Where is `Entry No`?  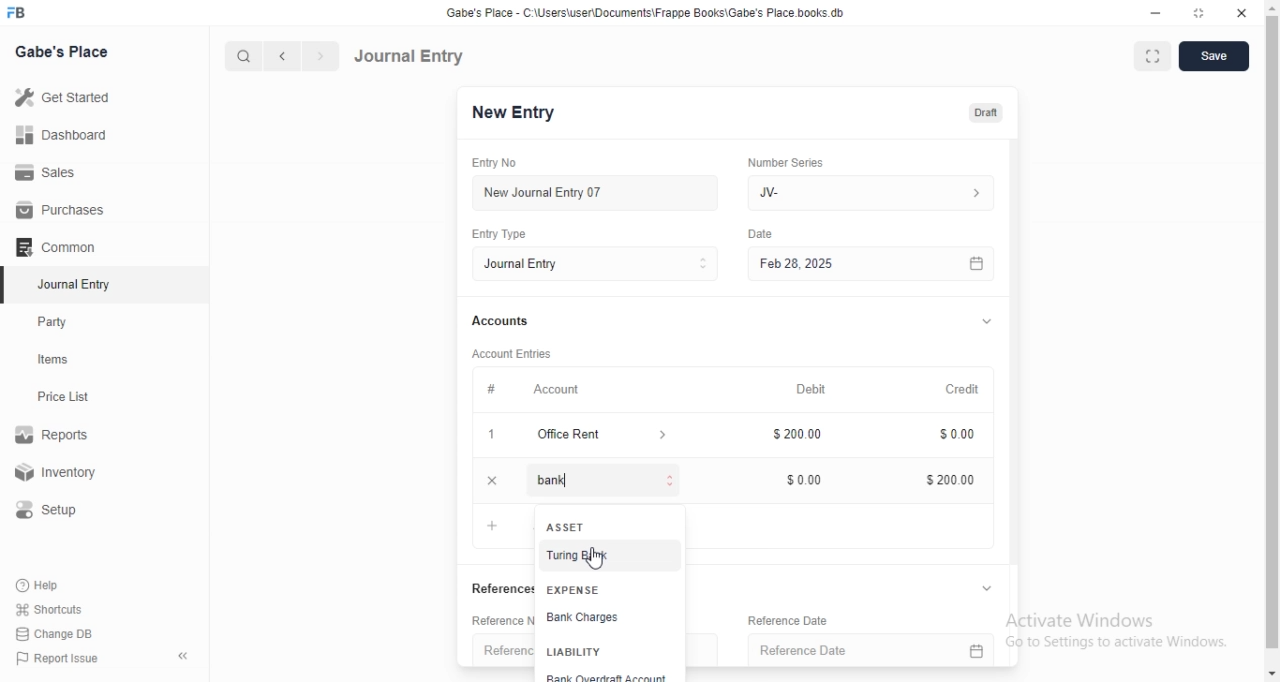 Entry No is located at coordinates (506, 163).